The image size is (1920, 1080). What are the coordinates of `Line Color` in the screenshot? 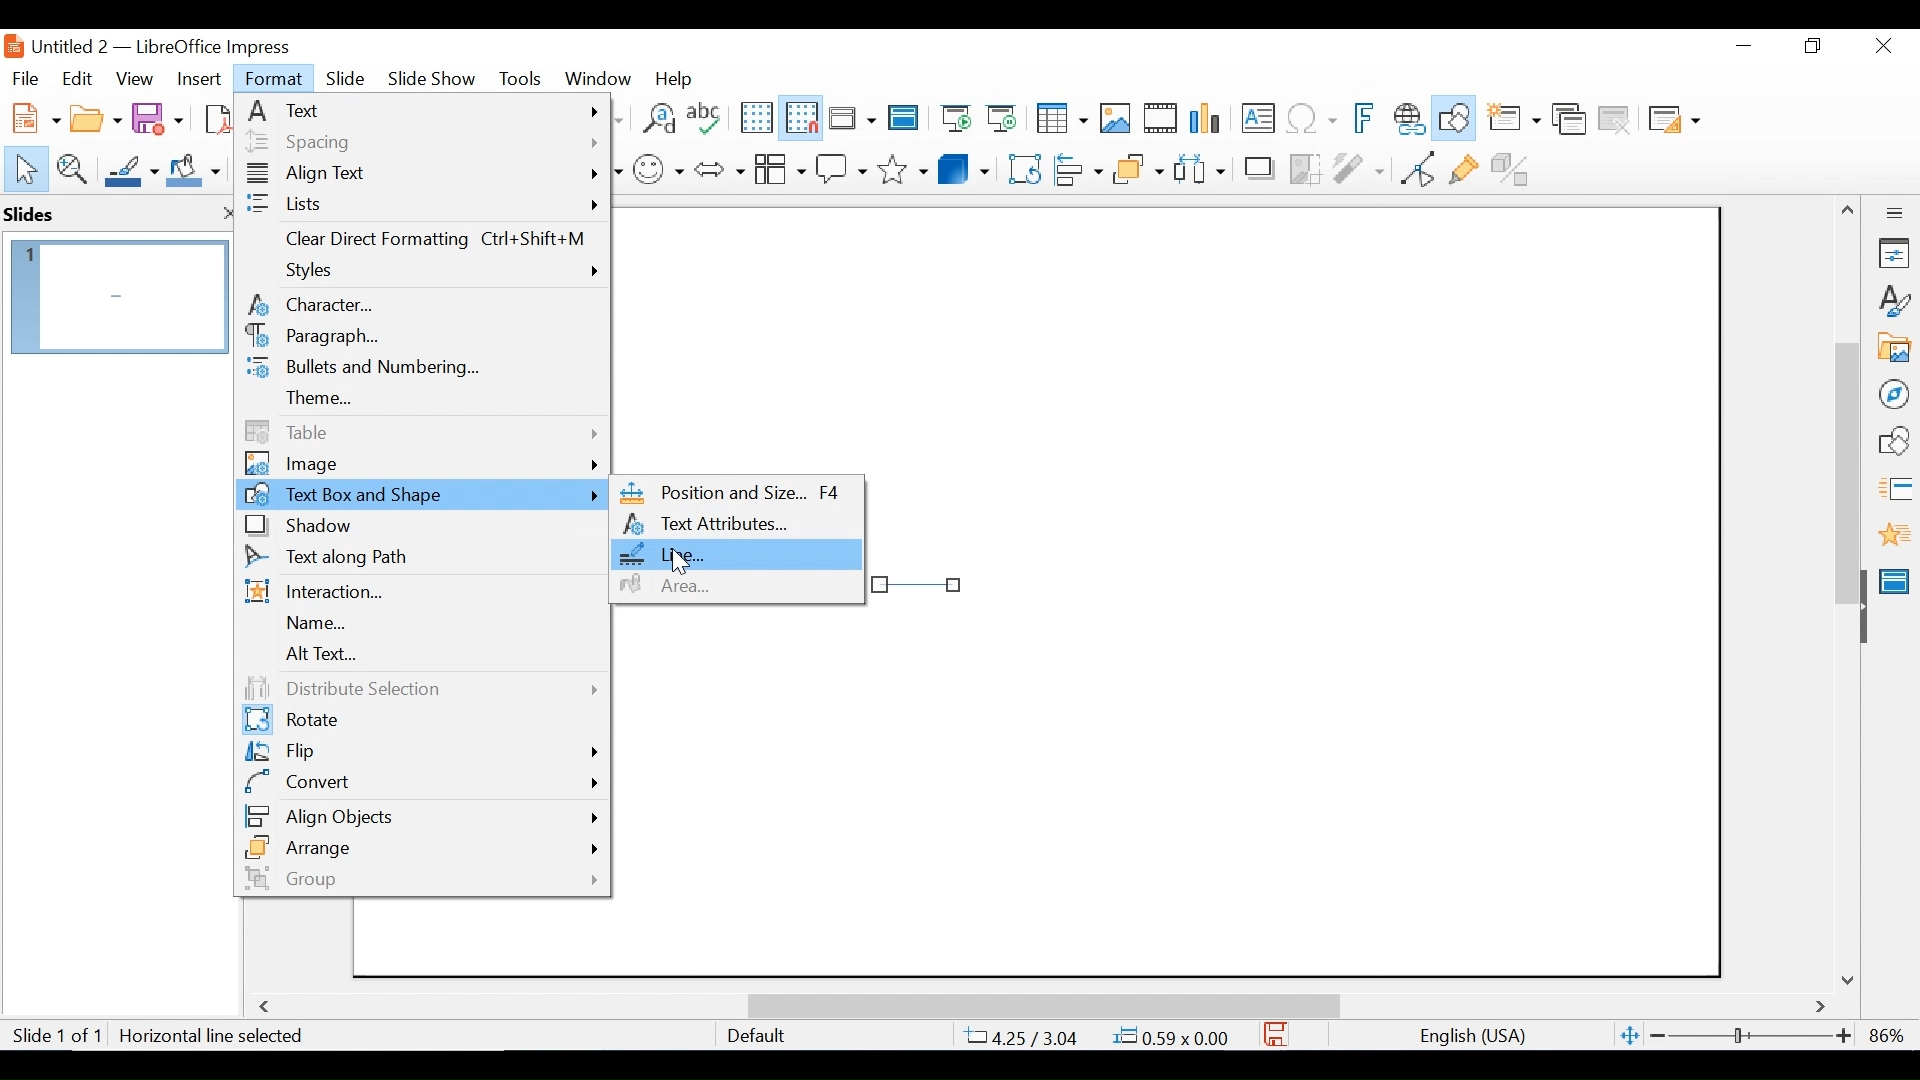 It's located at (129, 170).